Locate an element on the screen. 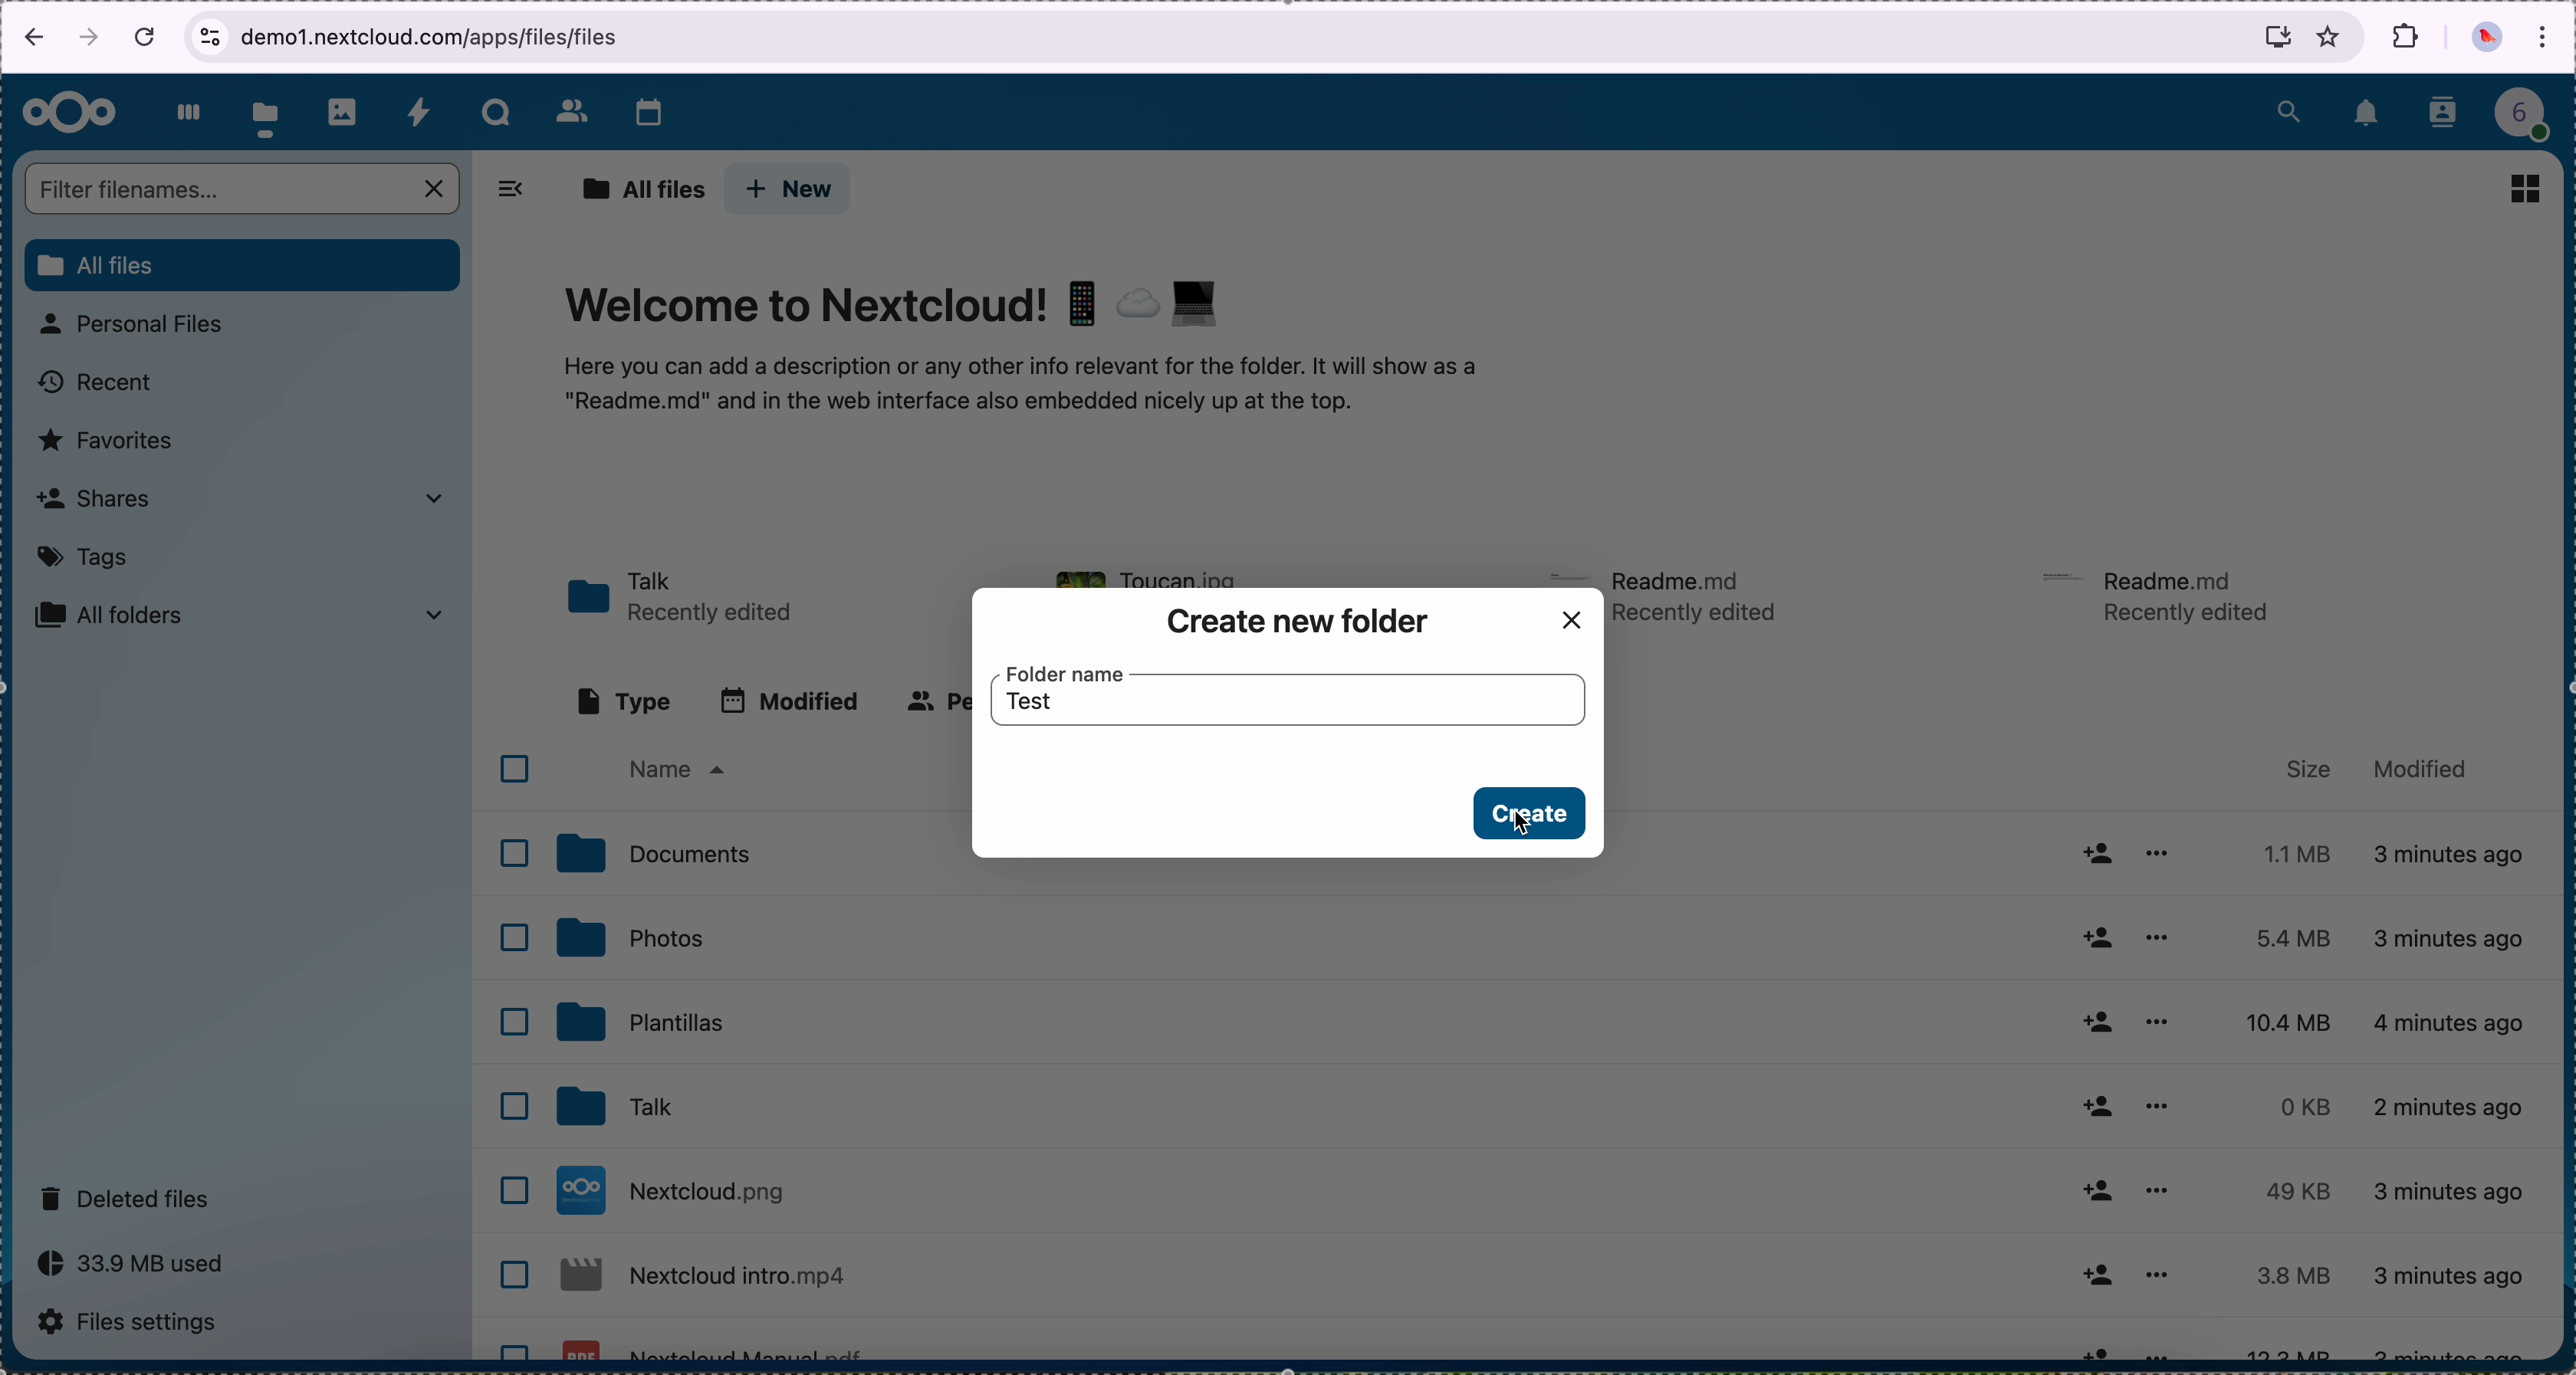 The height and width of the screenshot is (1375, 2576). share is located at coordinates (2091, 1349).